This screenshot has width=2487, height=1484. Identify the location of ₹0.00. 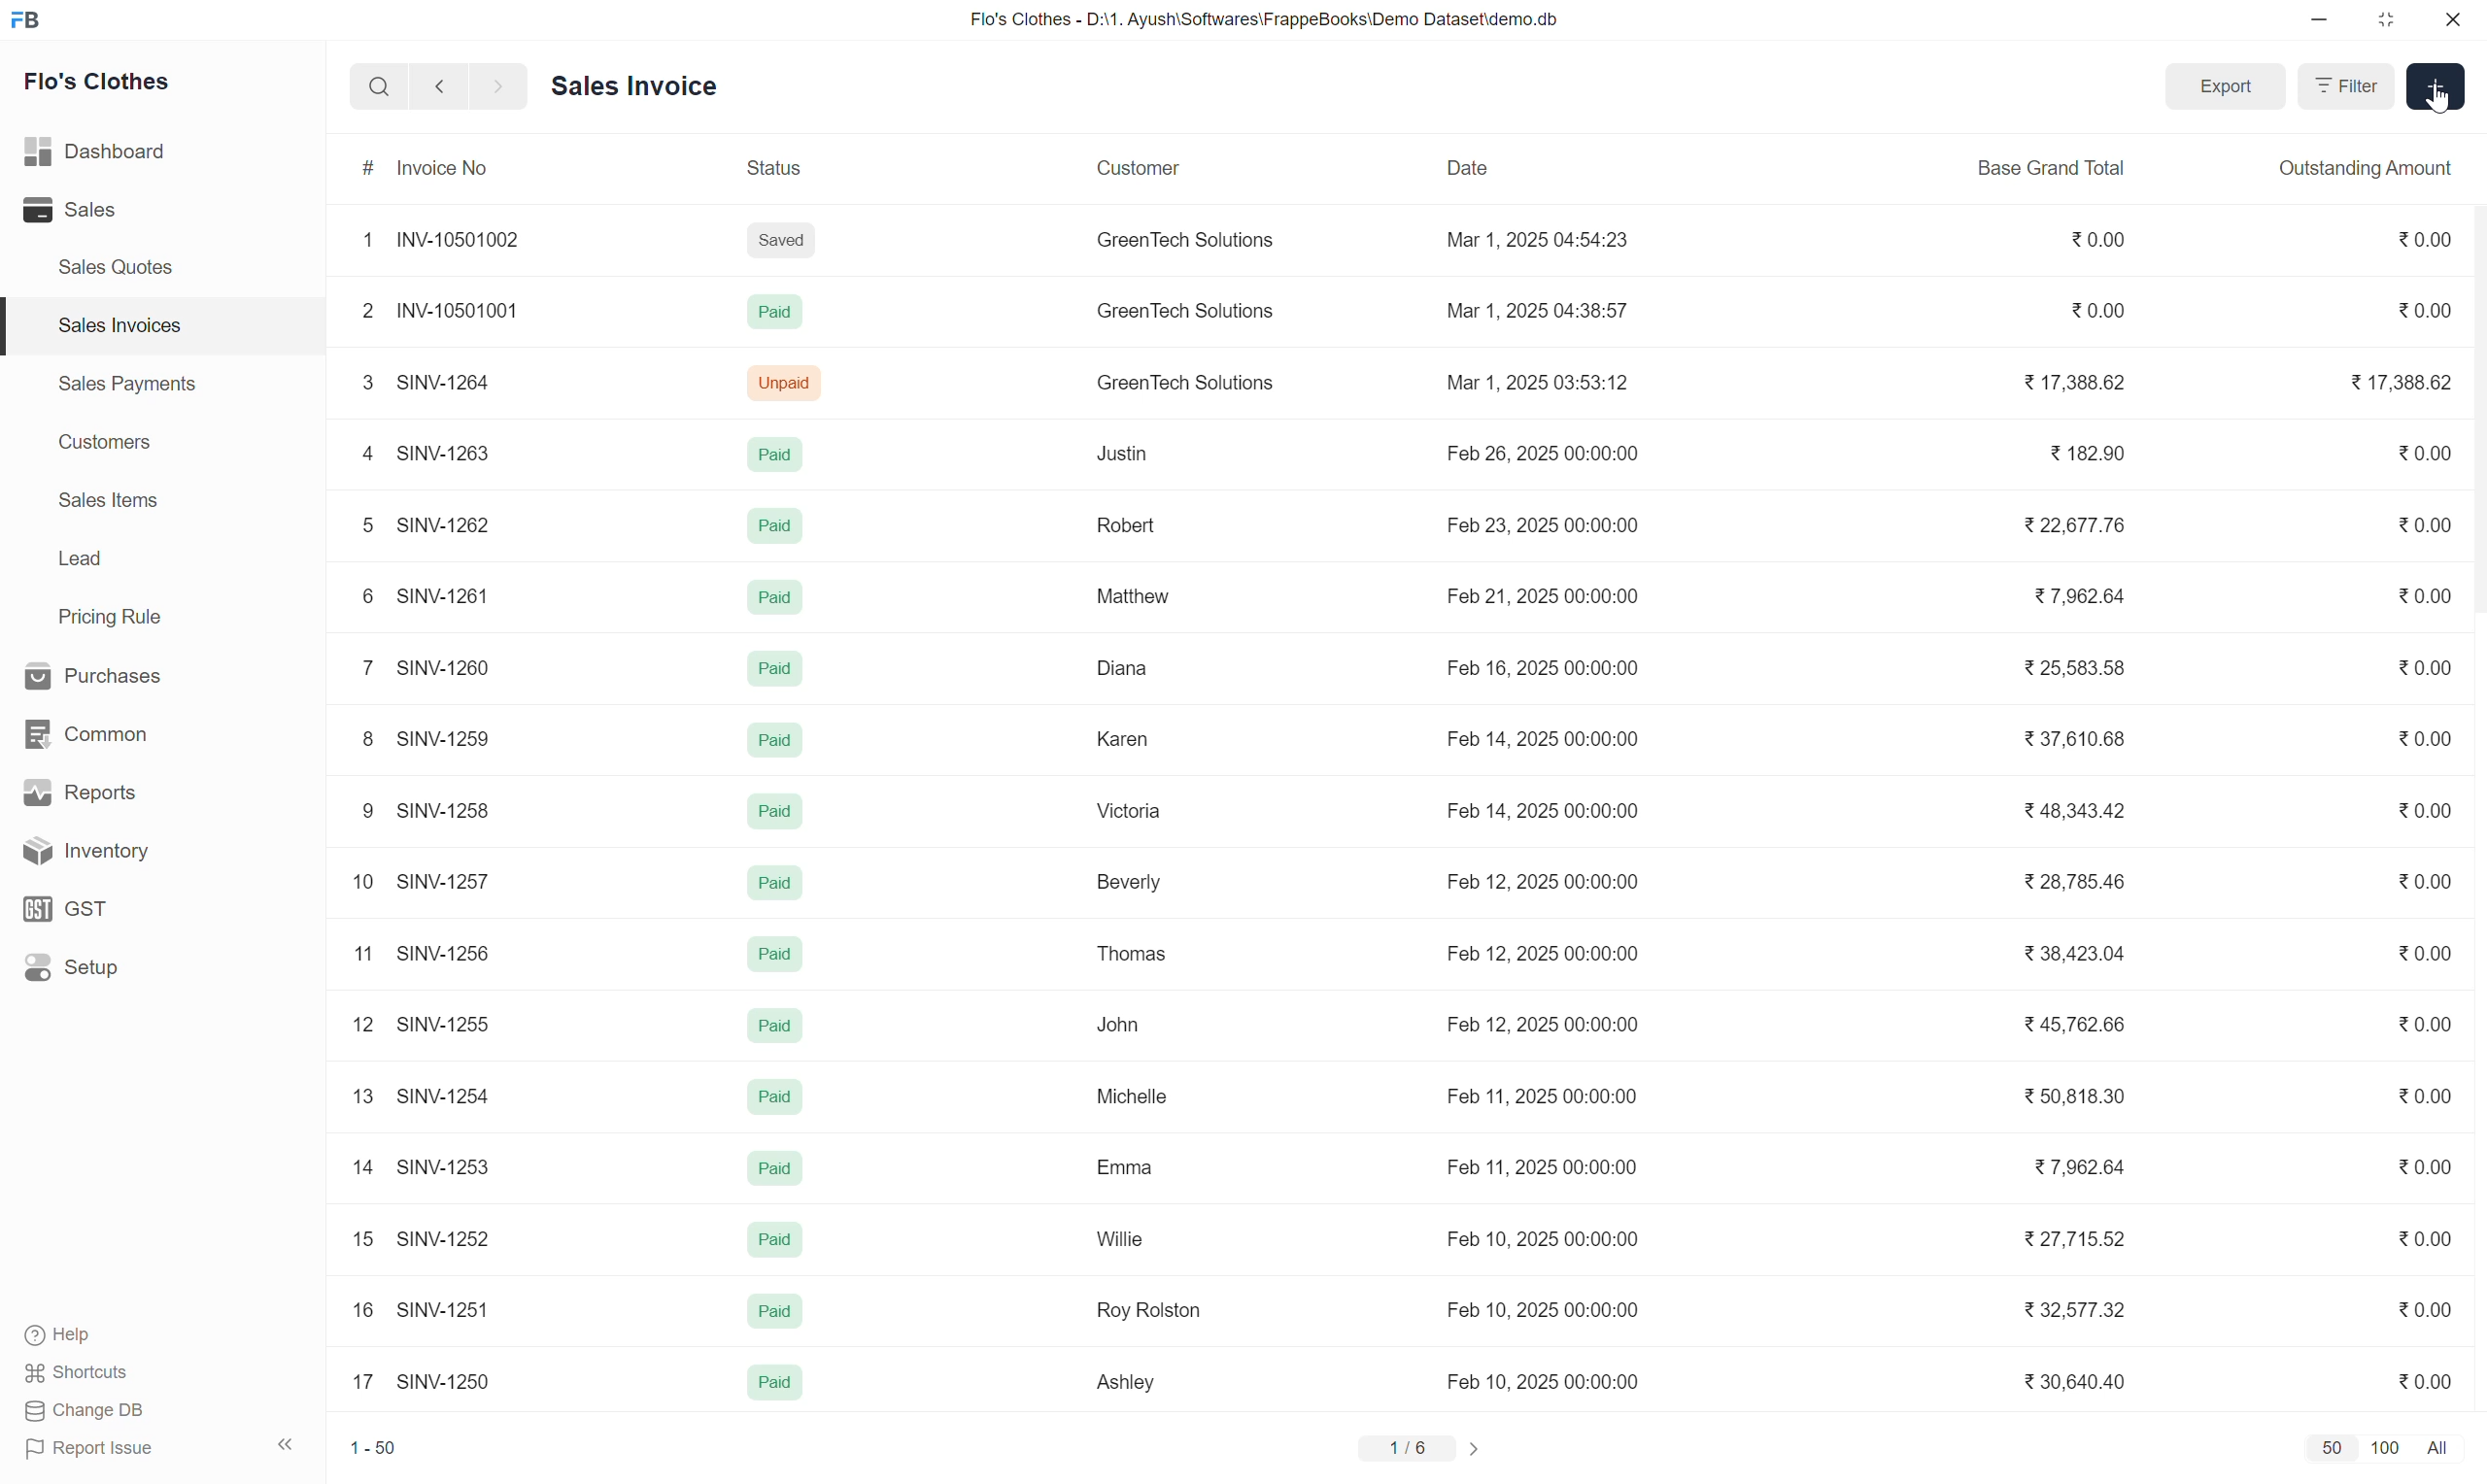
(2418, 1311).